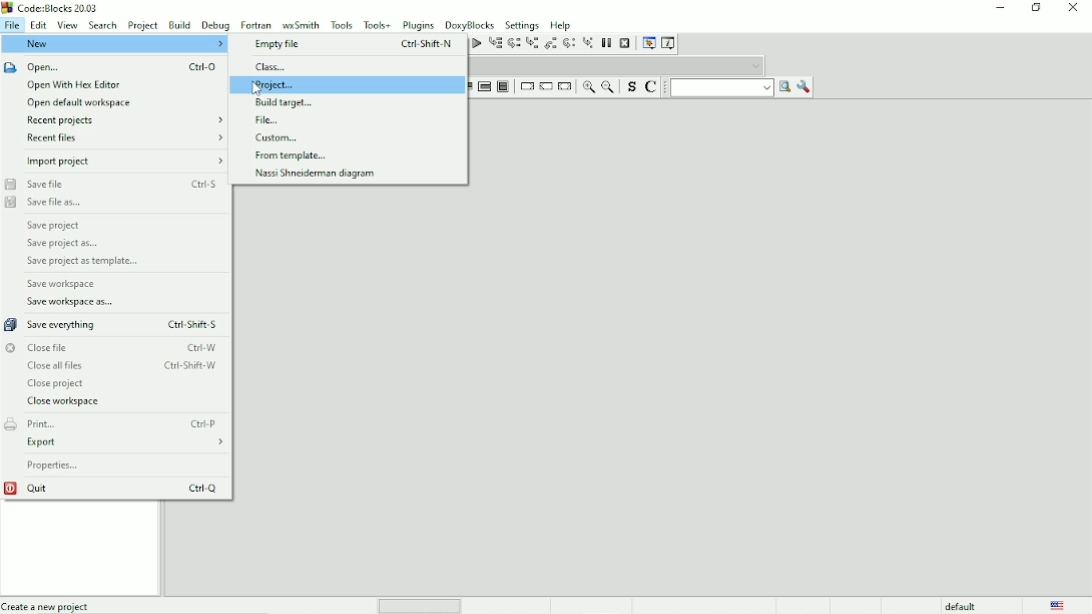  Describe the element at coordinates (293, 156) in the screenshot. I see `From template` at that location.